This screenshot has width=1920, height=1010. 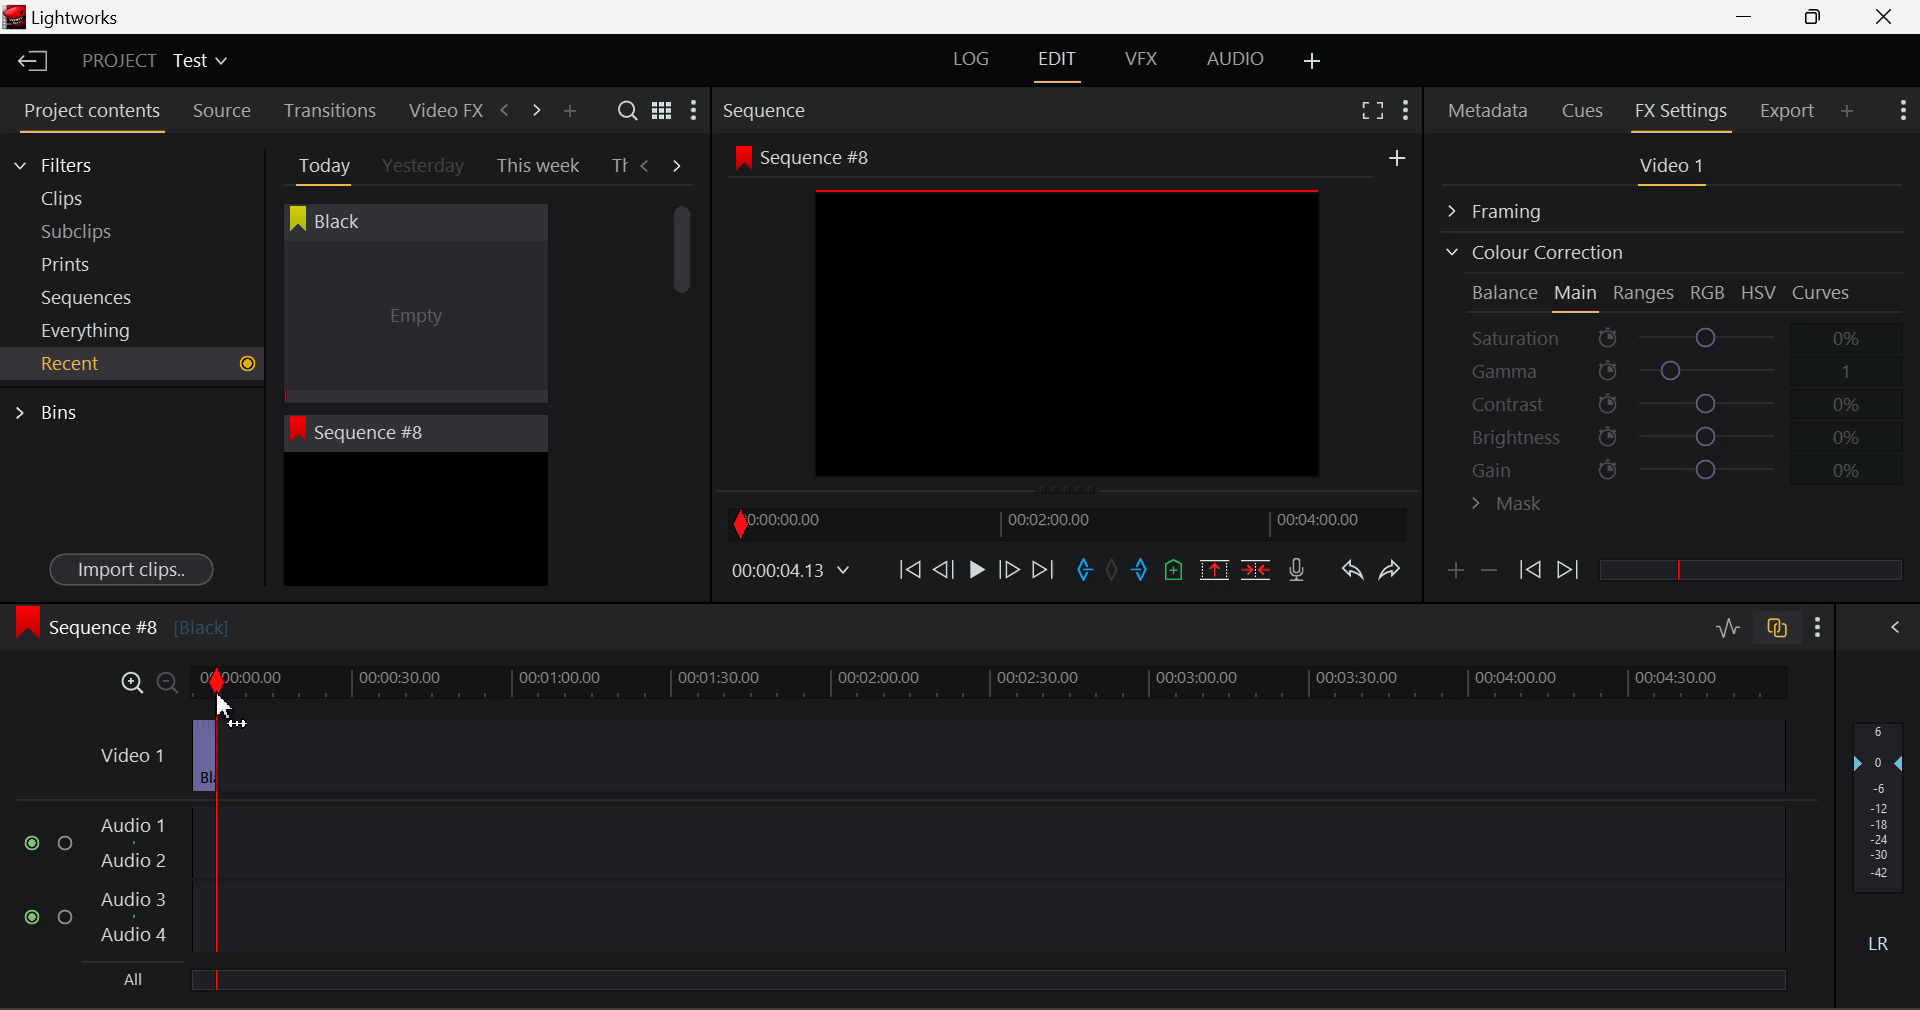 What do you see at coordinates (1145, 61) in the screenshot?
I see `VFX Layout` at bounding box center [1145, 61].